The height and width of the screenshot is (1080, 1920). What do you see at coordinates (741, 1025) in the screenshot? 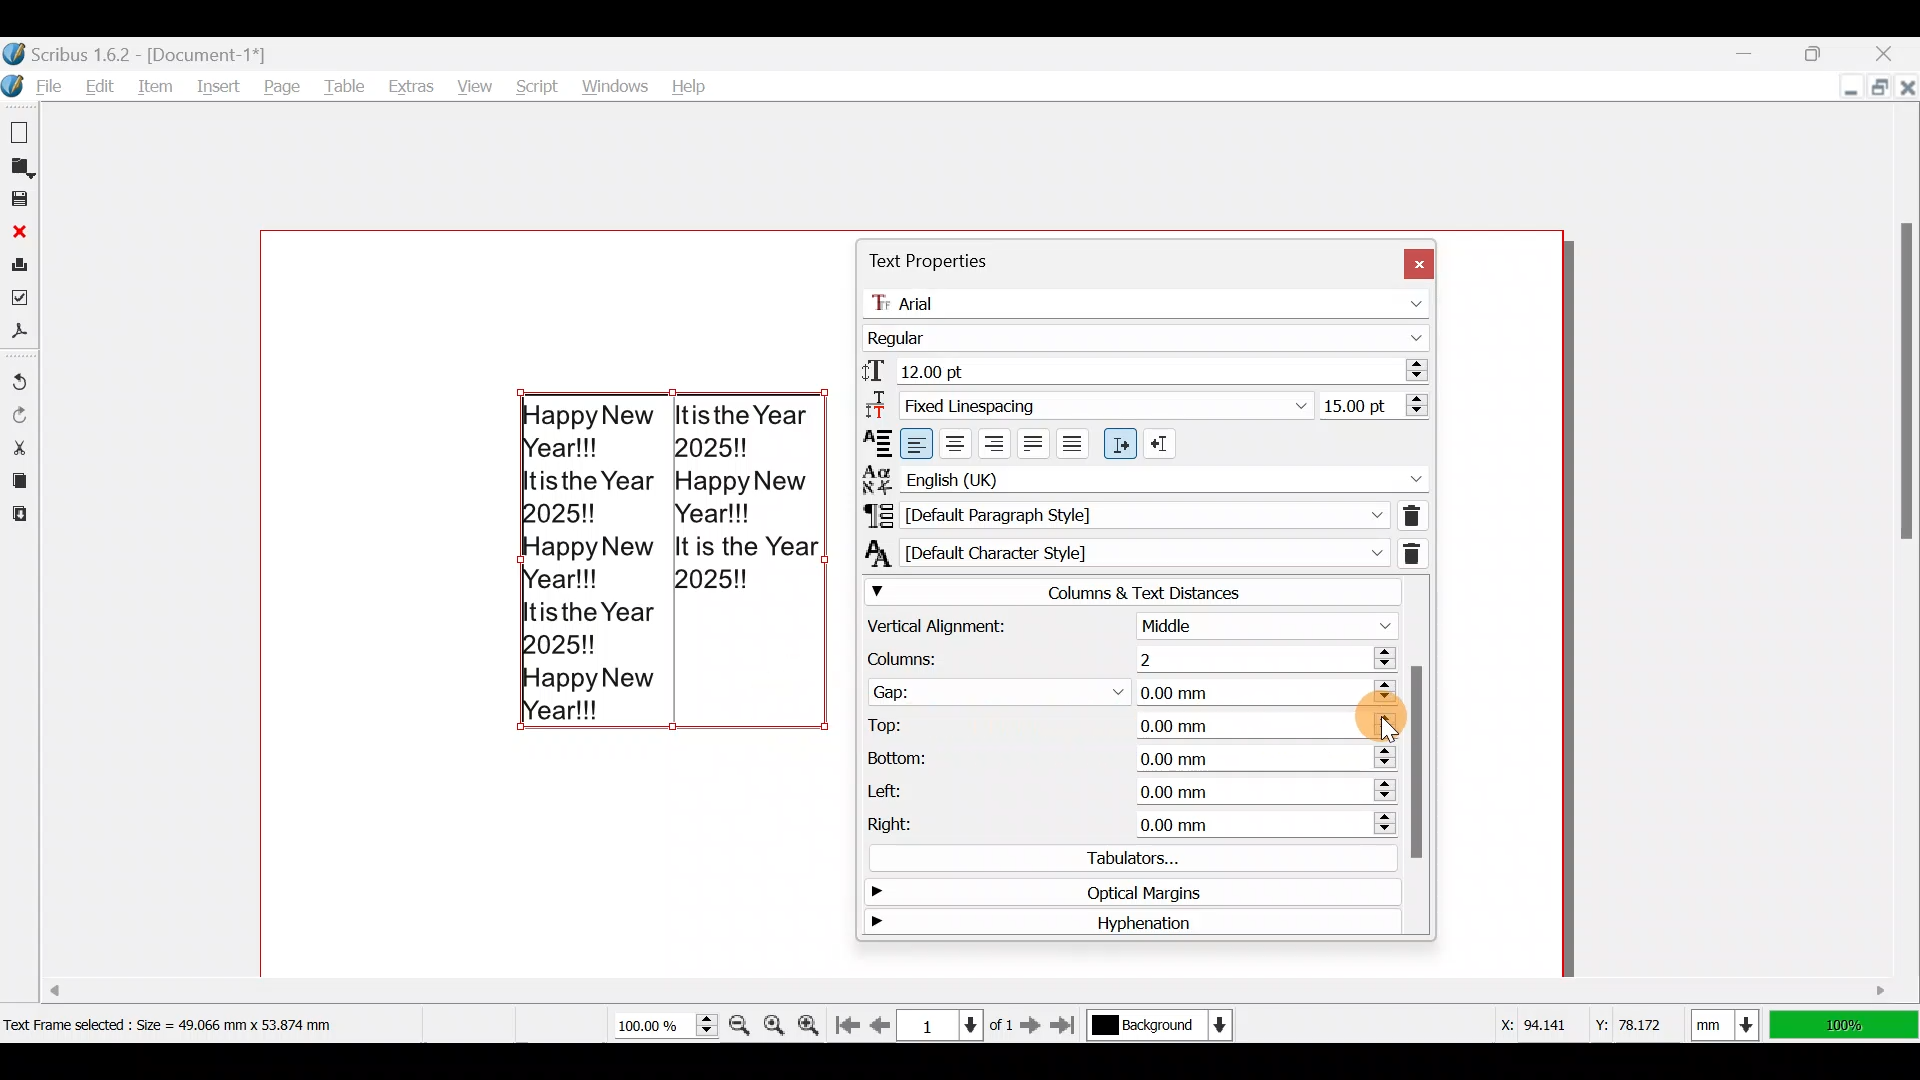
I see `Zoom out by the stepping value in tools preferences` at bounding box center [741, 1025].